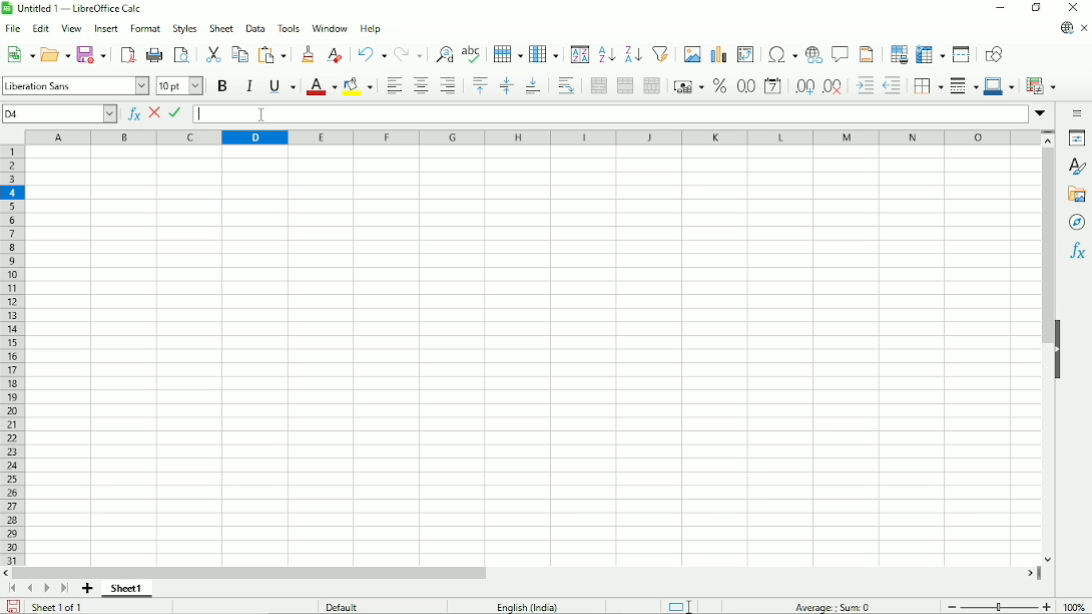 The height and width of the screenshot is (614, 1092). What do you see at coordinates (146, 28) in the screenshot?
I see `Format` at bounding box center [146, 28].